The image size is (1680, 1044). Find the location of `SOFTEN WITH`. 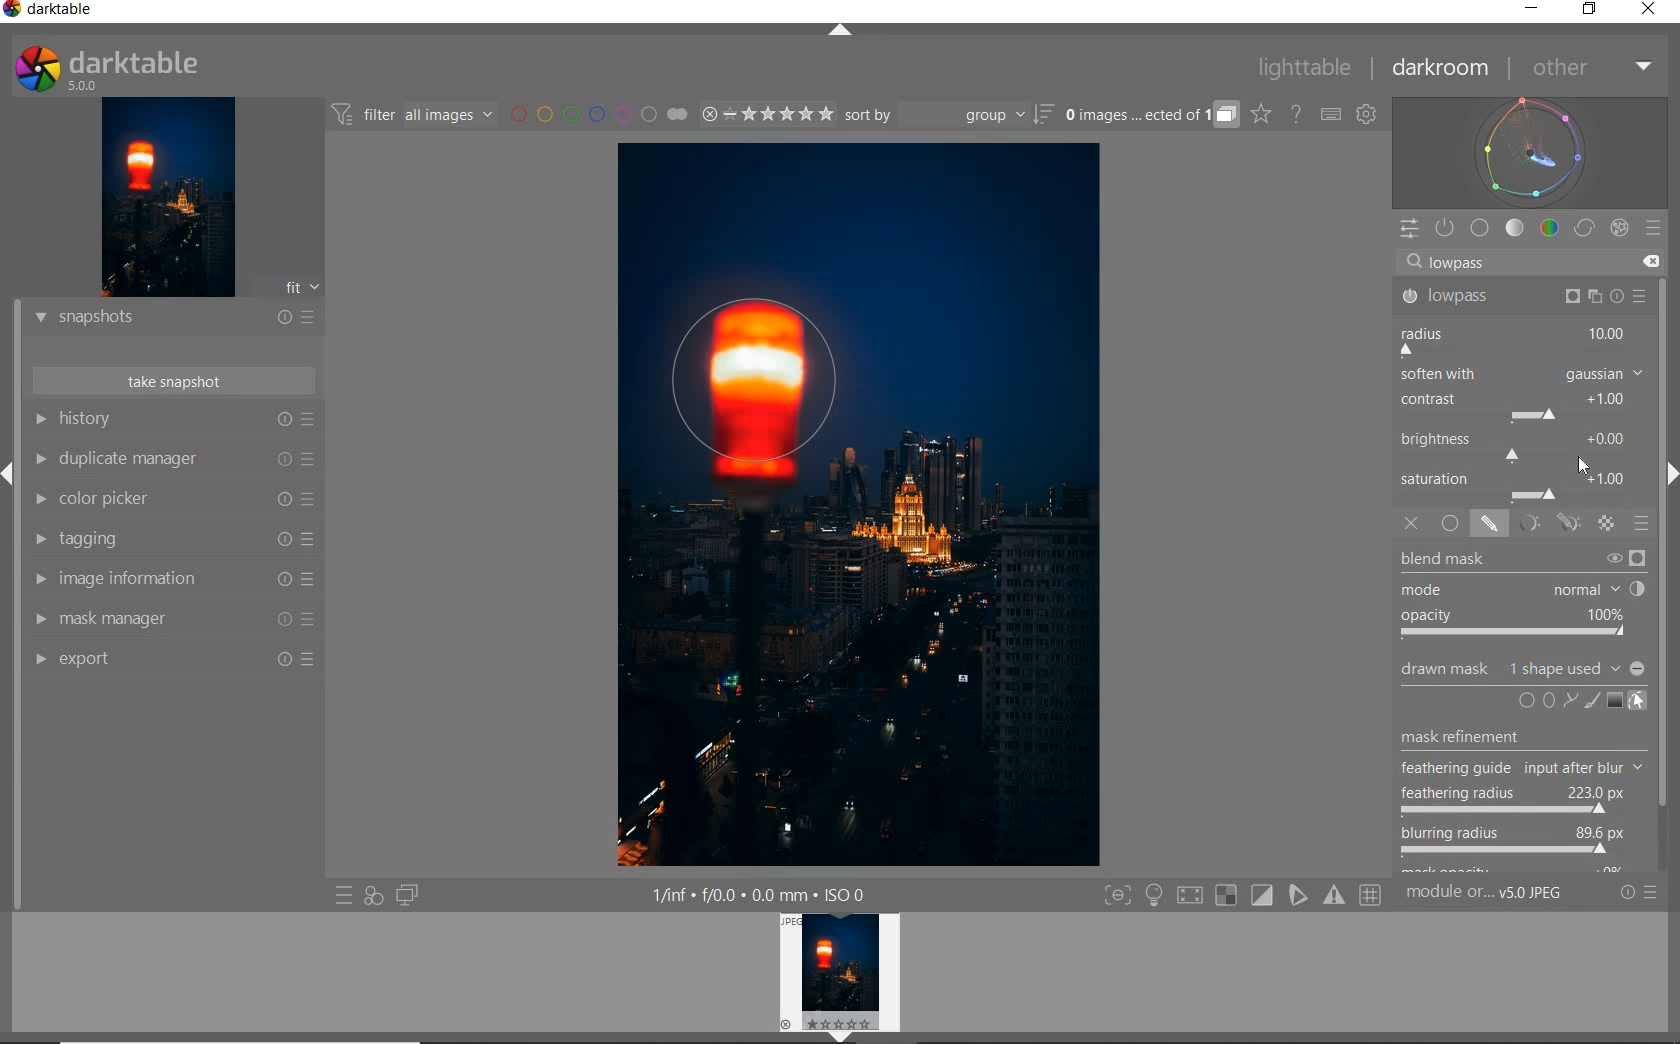

SOFTEN WITH is located at coordinates (1522, 375).